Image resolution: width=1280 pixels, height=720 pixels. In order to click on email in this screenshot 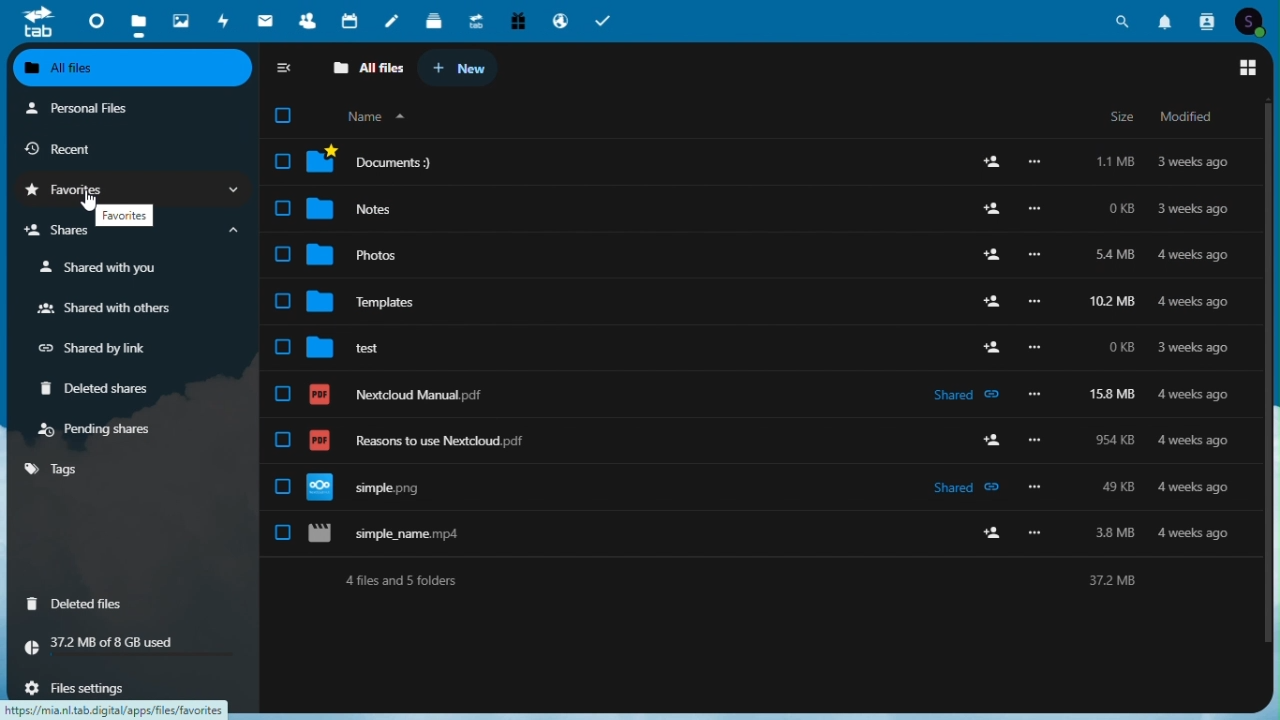, I will do `click(266, 18)`.